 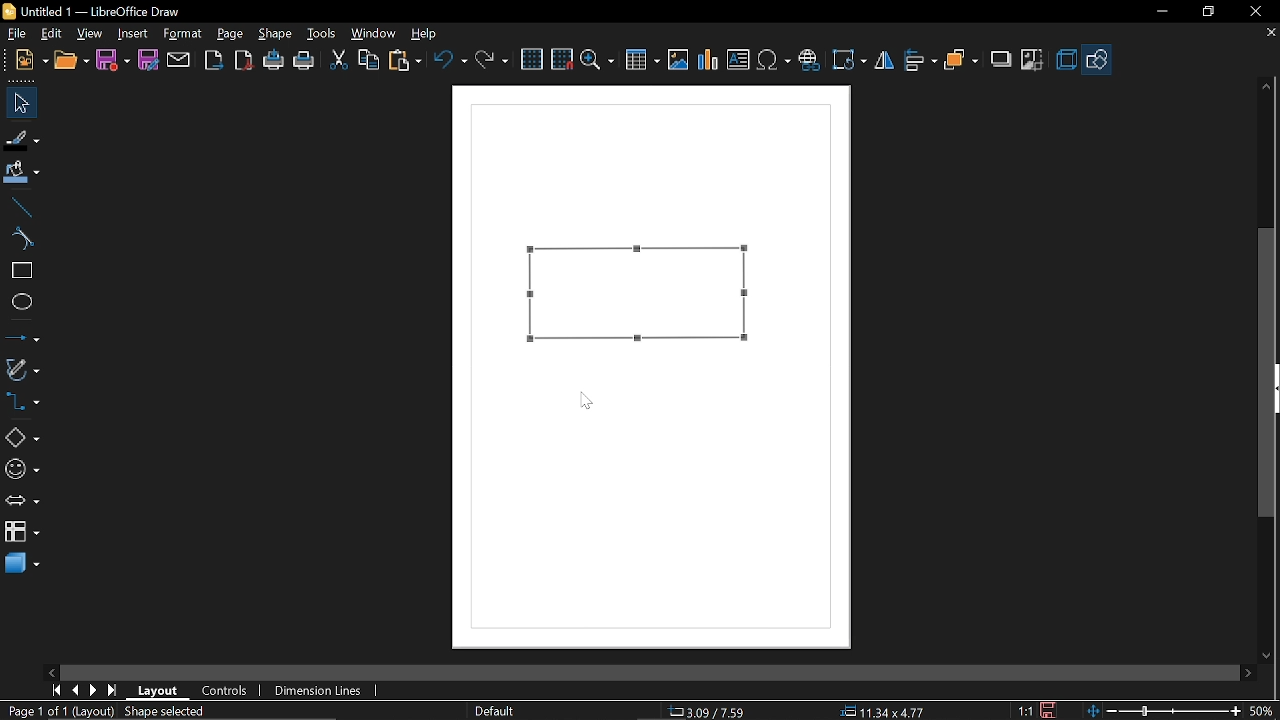 I want to click on rectangle, so click(x=20, y=271).